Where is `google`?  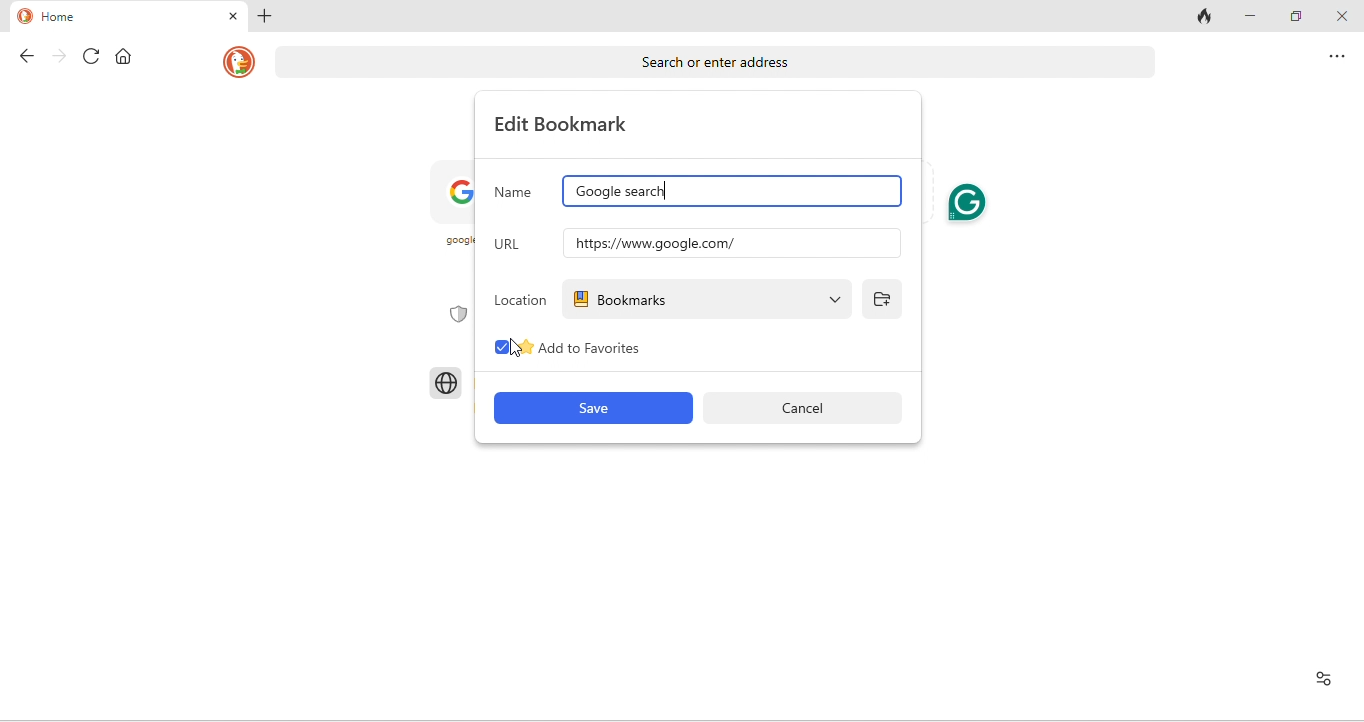 google is located at coordinates (731, 193).